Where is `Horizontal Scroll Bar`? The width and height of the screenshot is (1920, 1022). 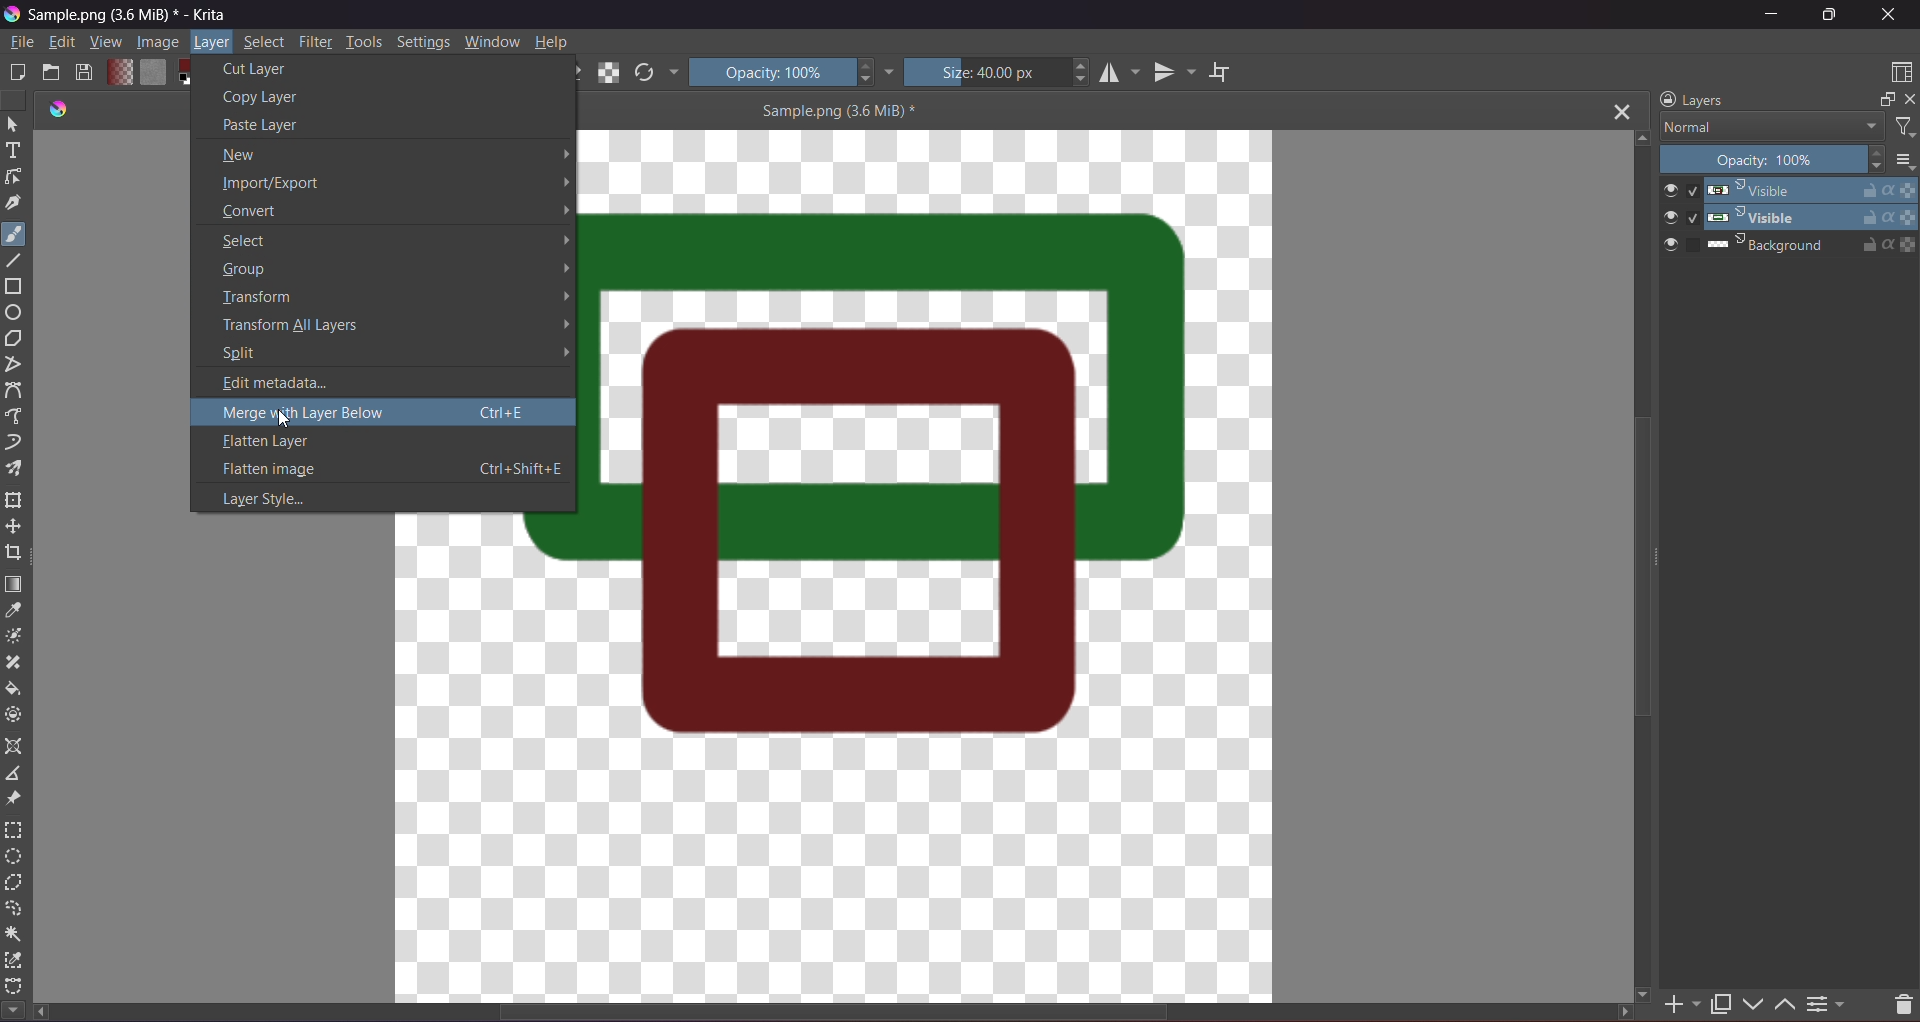
Horizontal Scroll Bar is located at coordinates (845, 1014).